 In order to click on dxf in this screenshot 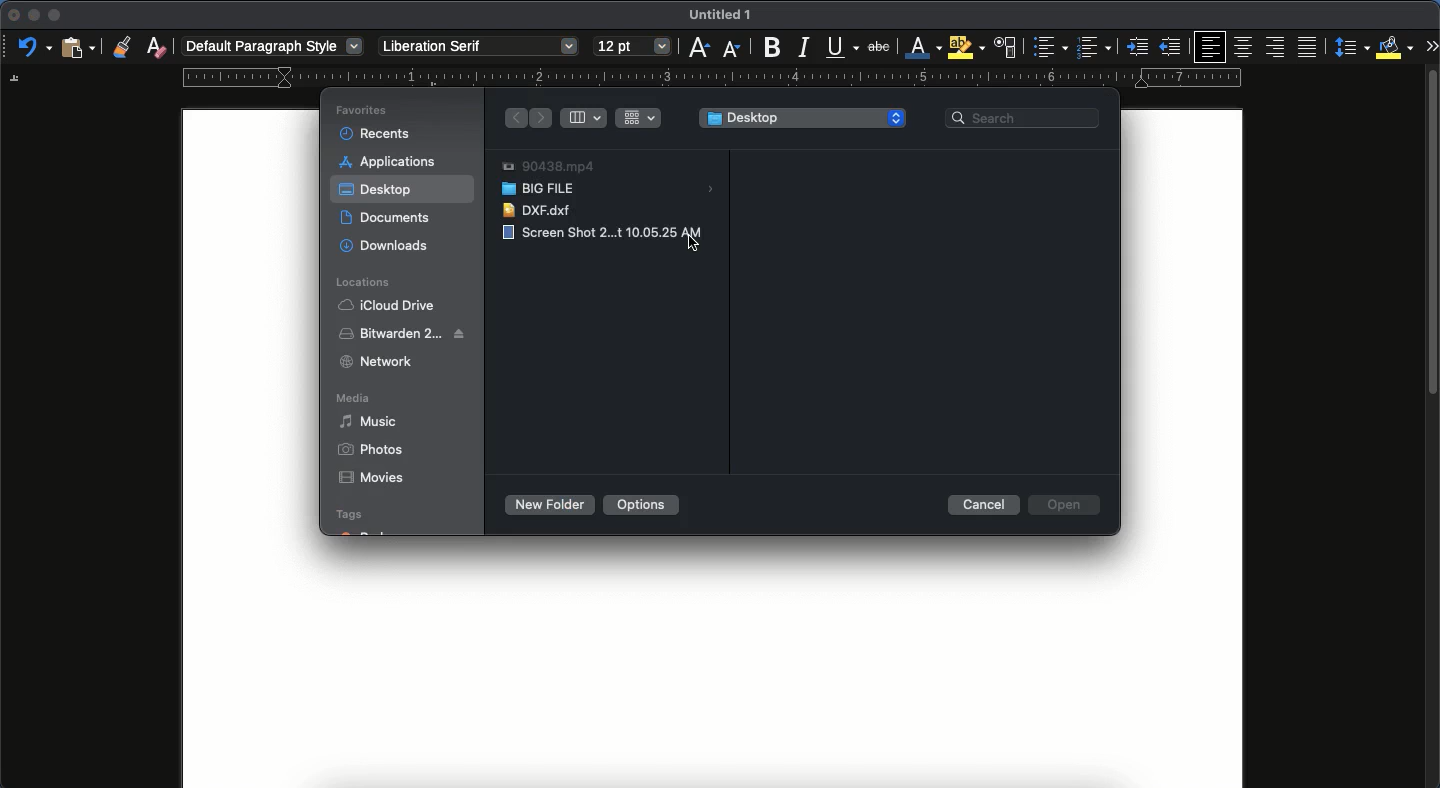, I will do `click(541, 210)`.